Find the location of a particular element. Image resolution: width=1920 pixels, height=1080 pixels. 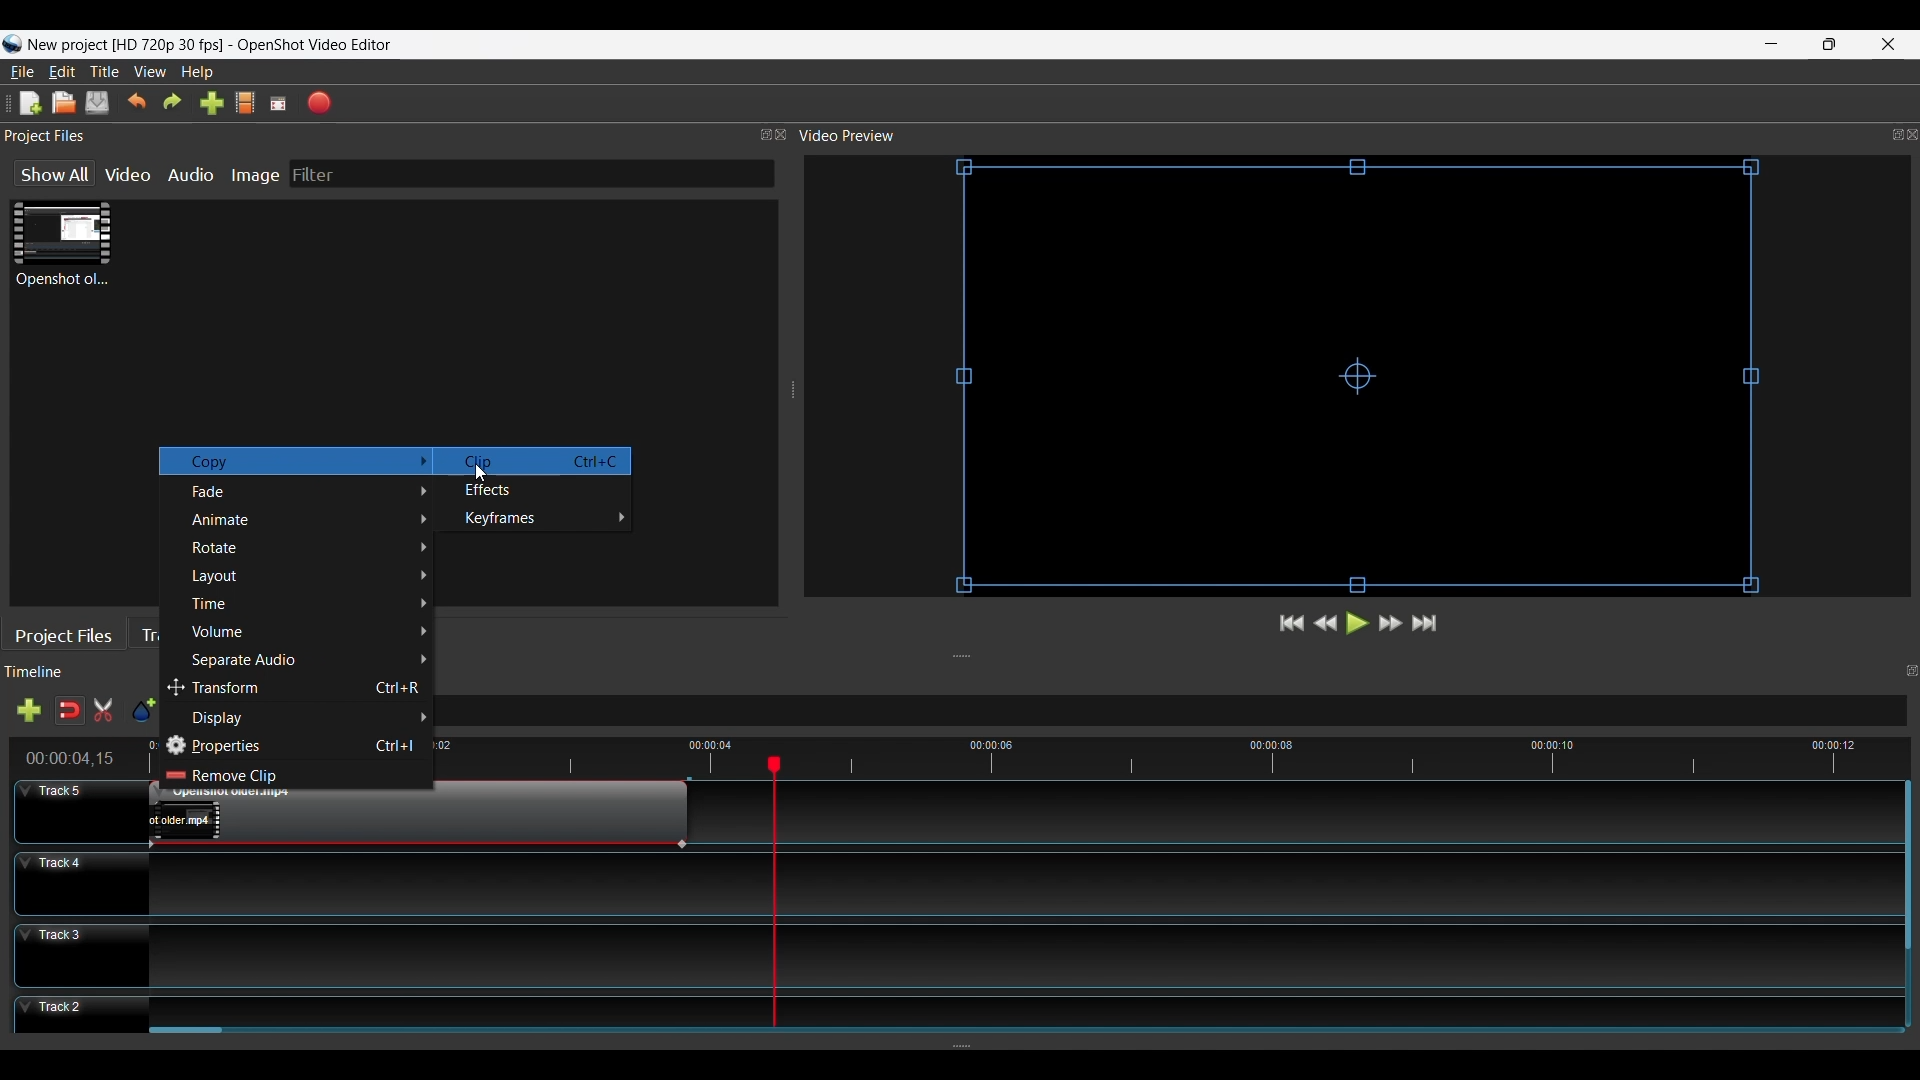

Save File is located at coordinates (99, 104).